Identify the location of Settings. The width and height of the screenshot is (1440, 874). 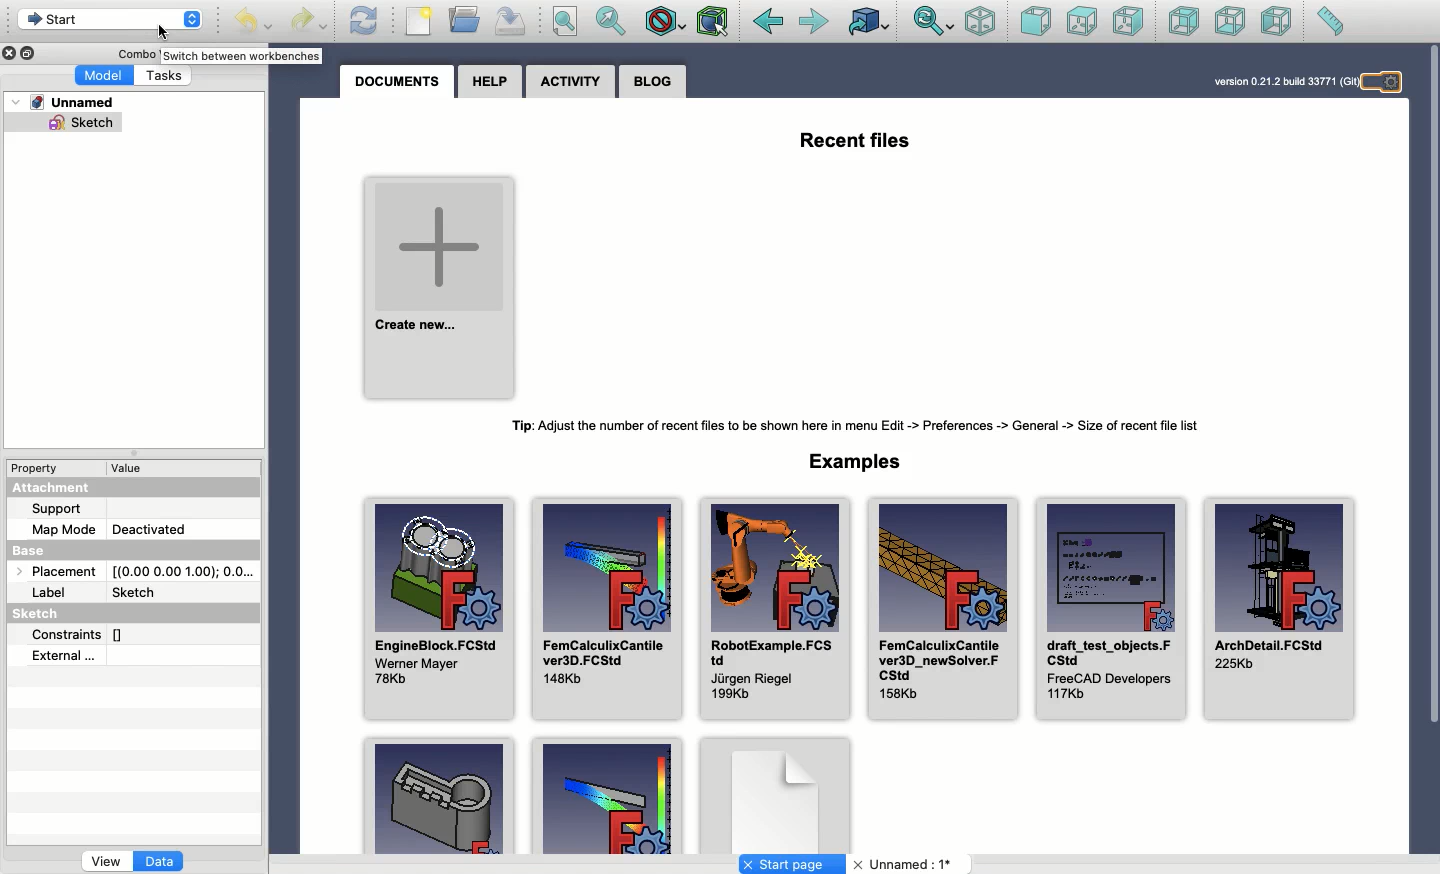
(1387, 83).